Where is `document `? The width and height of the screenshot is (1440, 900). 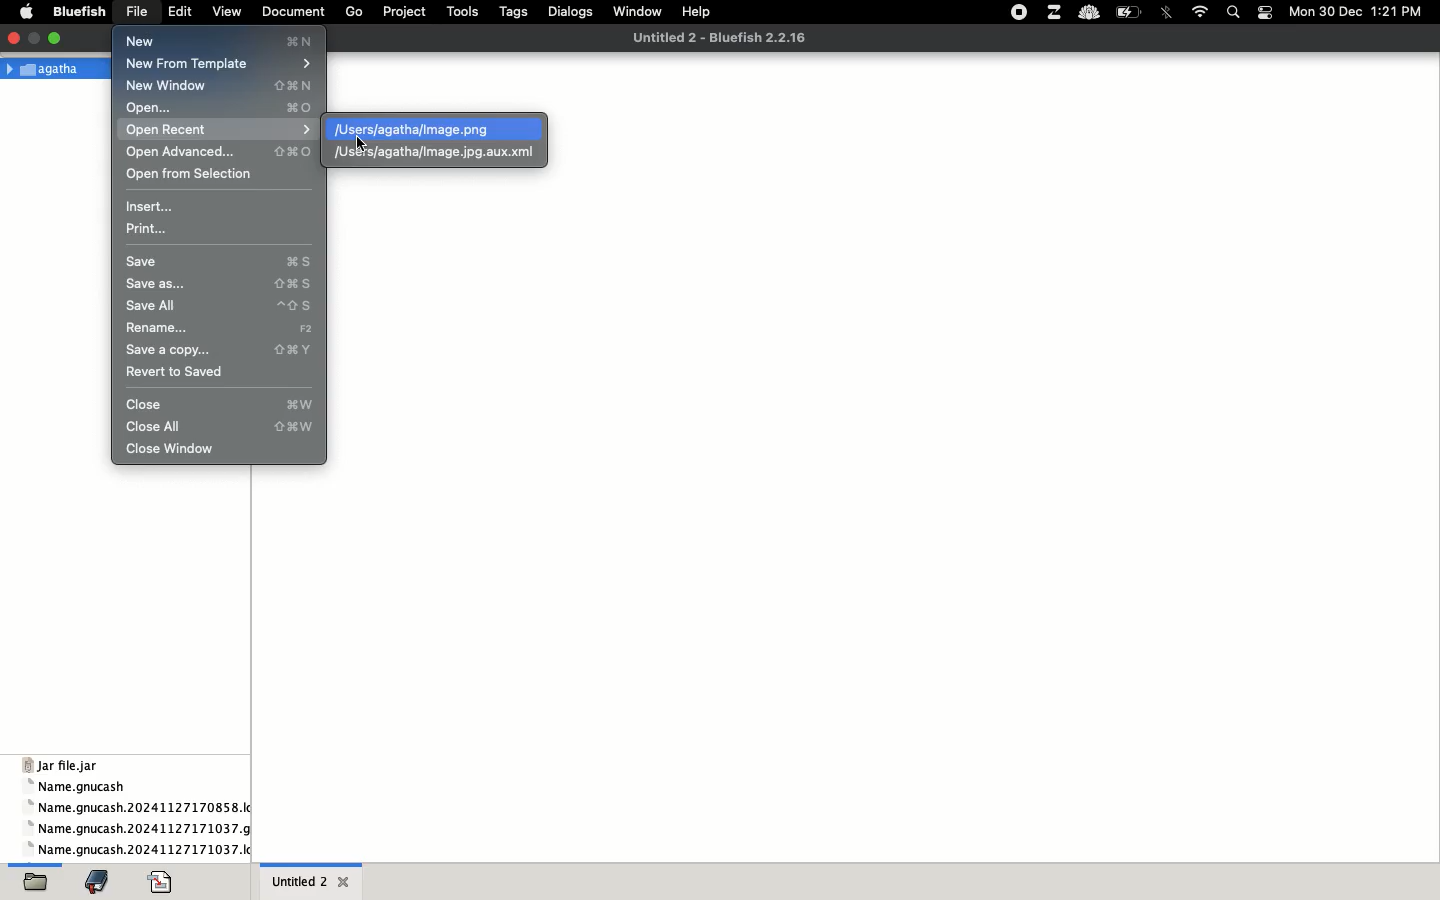
document  is located at coordinates (299, 12).